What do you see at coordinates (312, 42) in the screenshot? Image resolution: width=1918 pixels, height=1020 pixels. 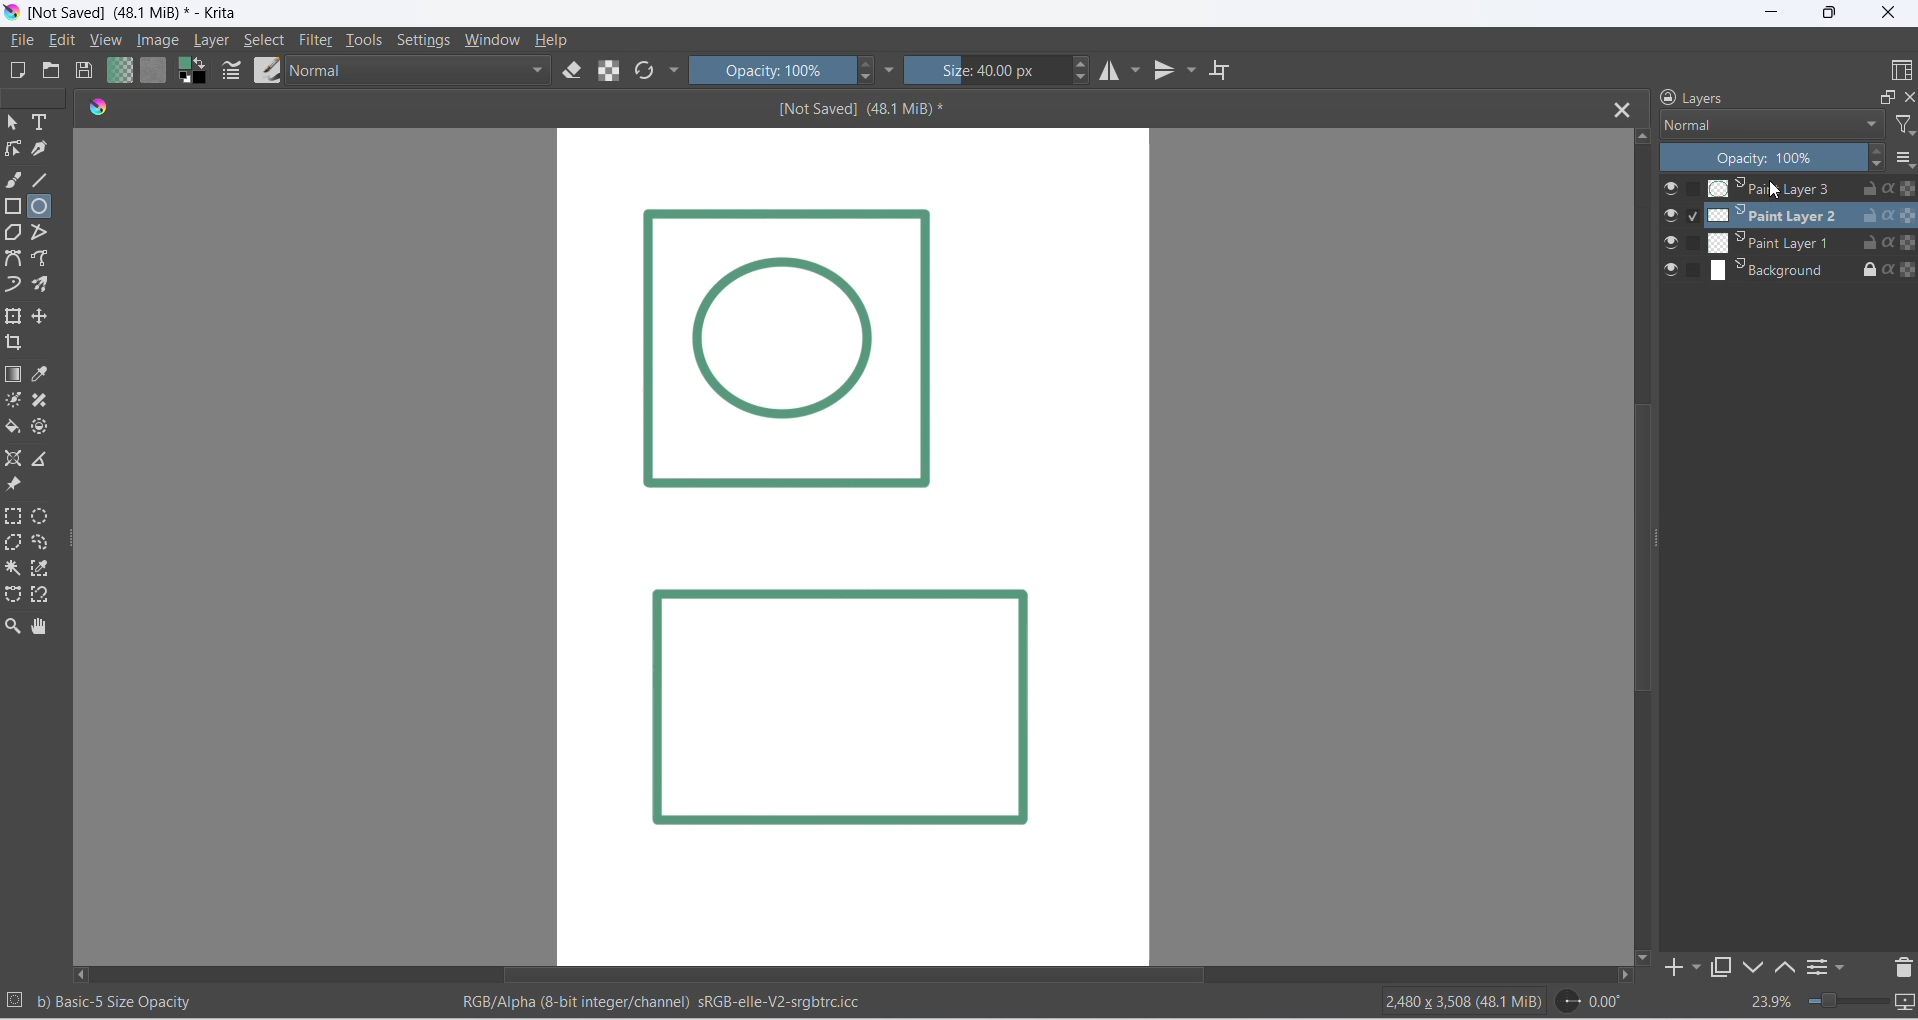 I see `filter` at bounding box center [312, 42].